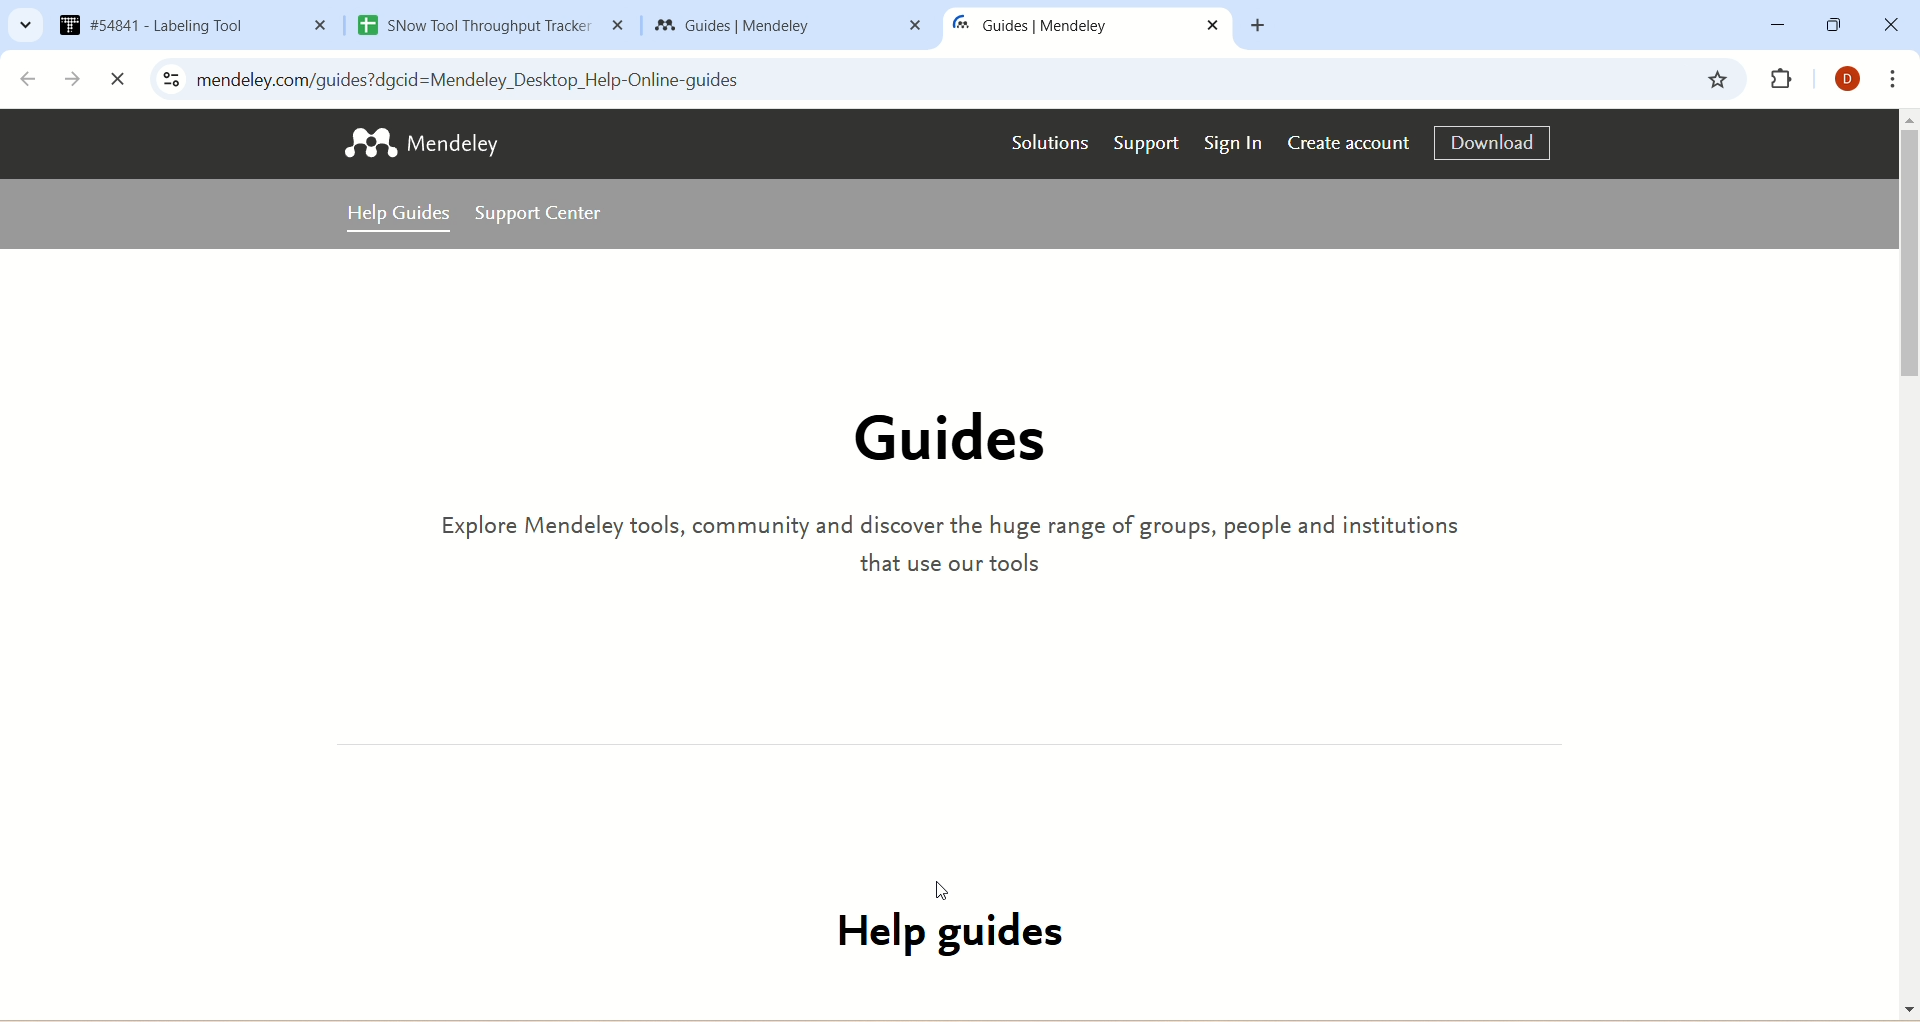 Image resolution: width=1920 pixels, height=1022 pixels. I want to click on Guides | Mendely, so click(789, 31).